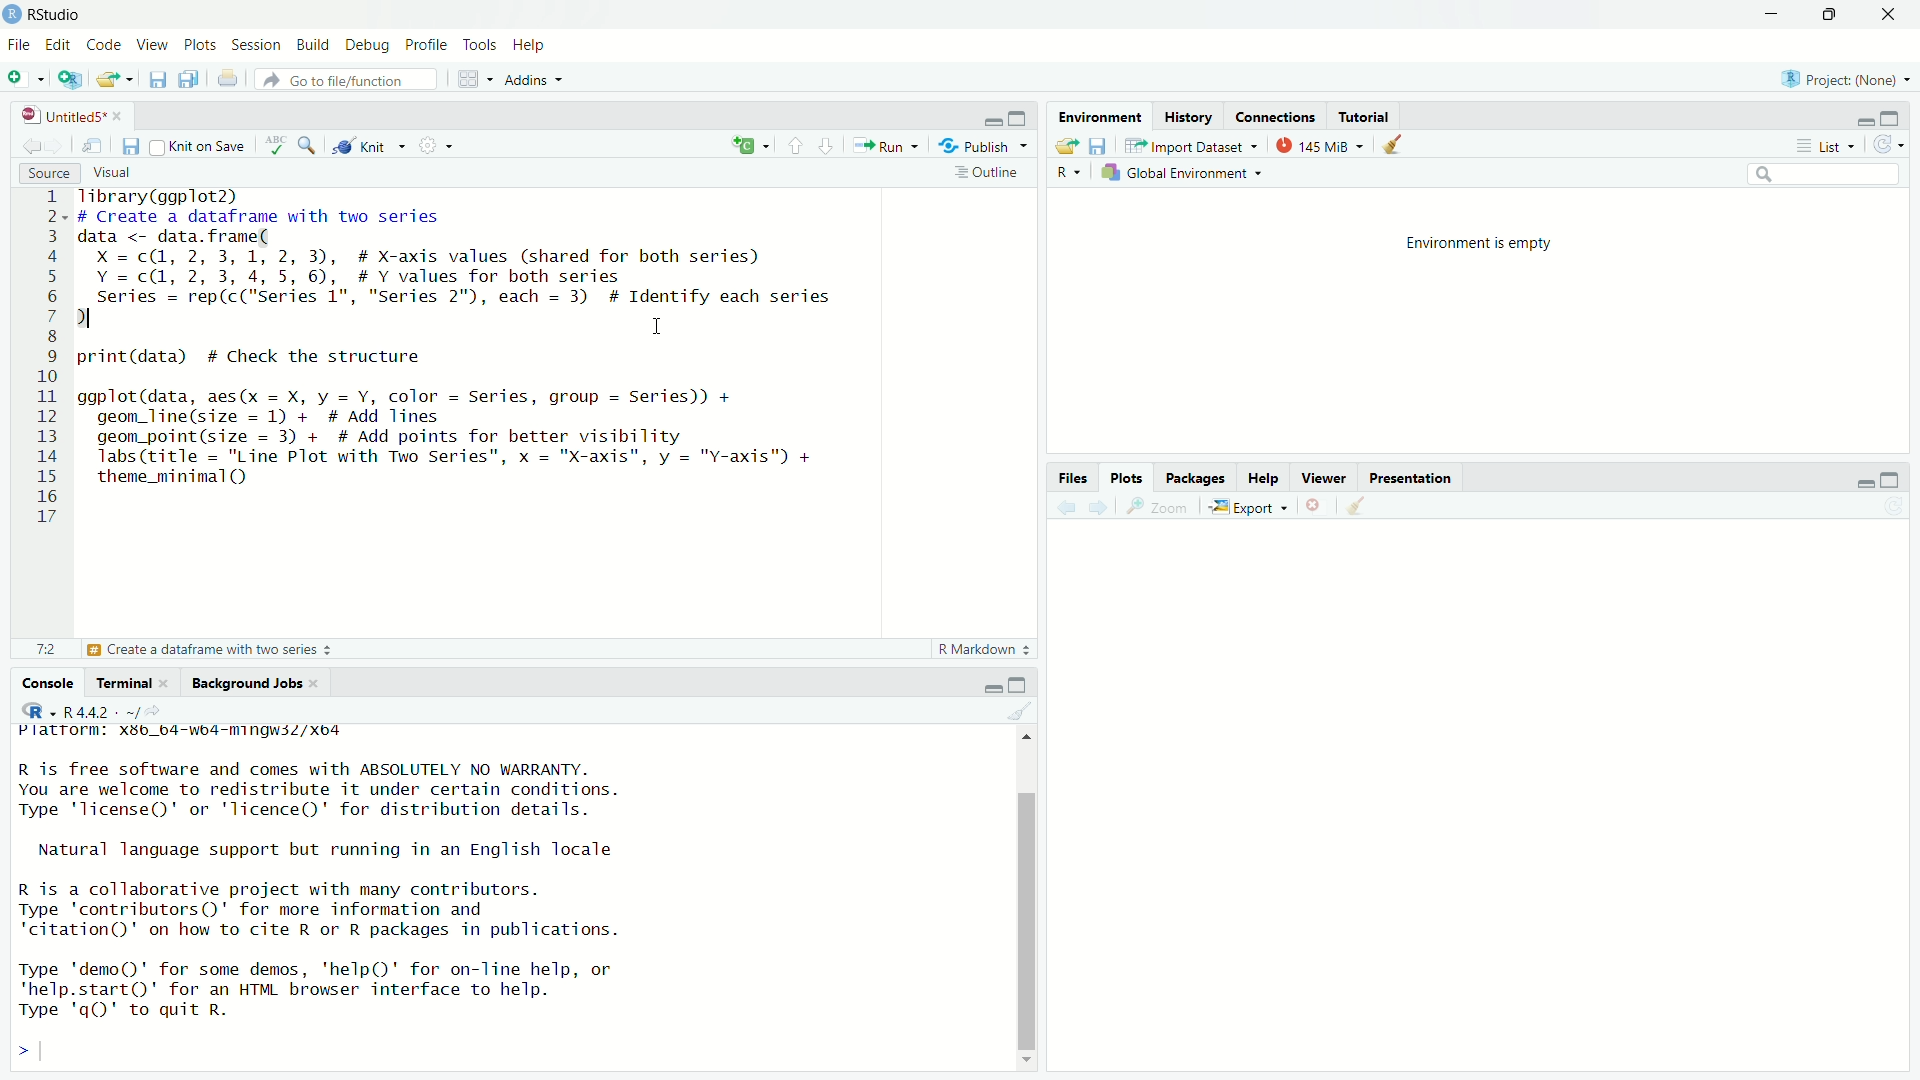 The image size is (1920, 1080). Describe the element at coordinates (1187, 118) in the screenshot. I see `History` at that location.